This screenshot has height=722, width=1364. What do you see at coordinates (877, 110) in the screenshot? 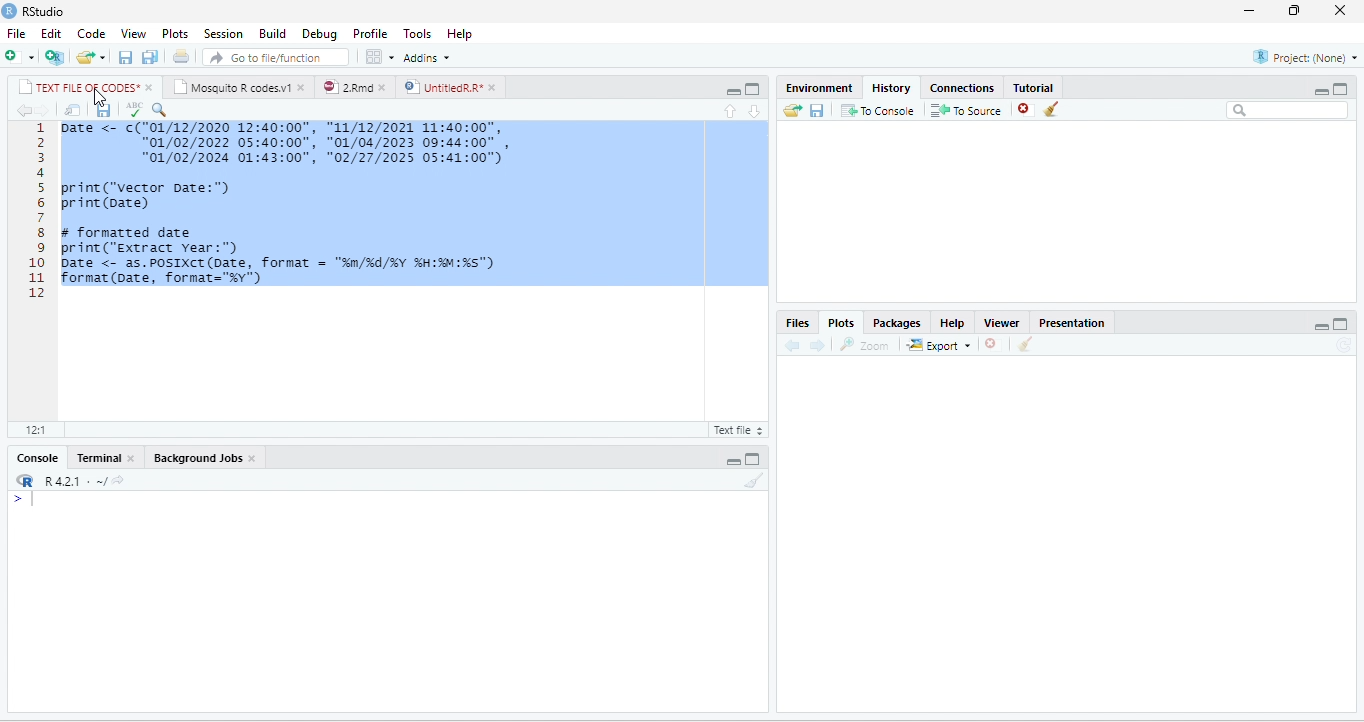
I see `To Console` at bounding box center [877, 110].